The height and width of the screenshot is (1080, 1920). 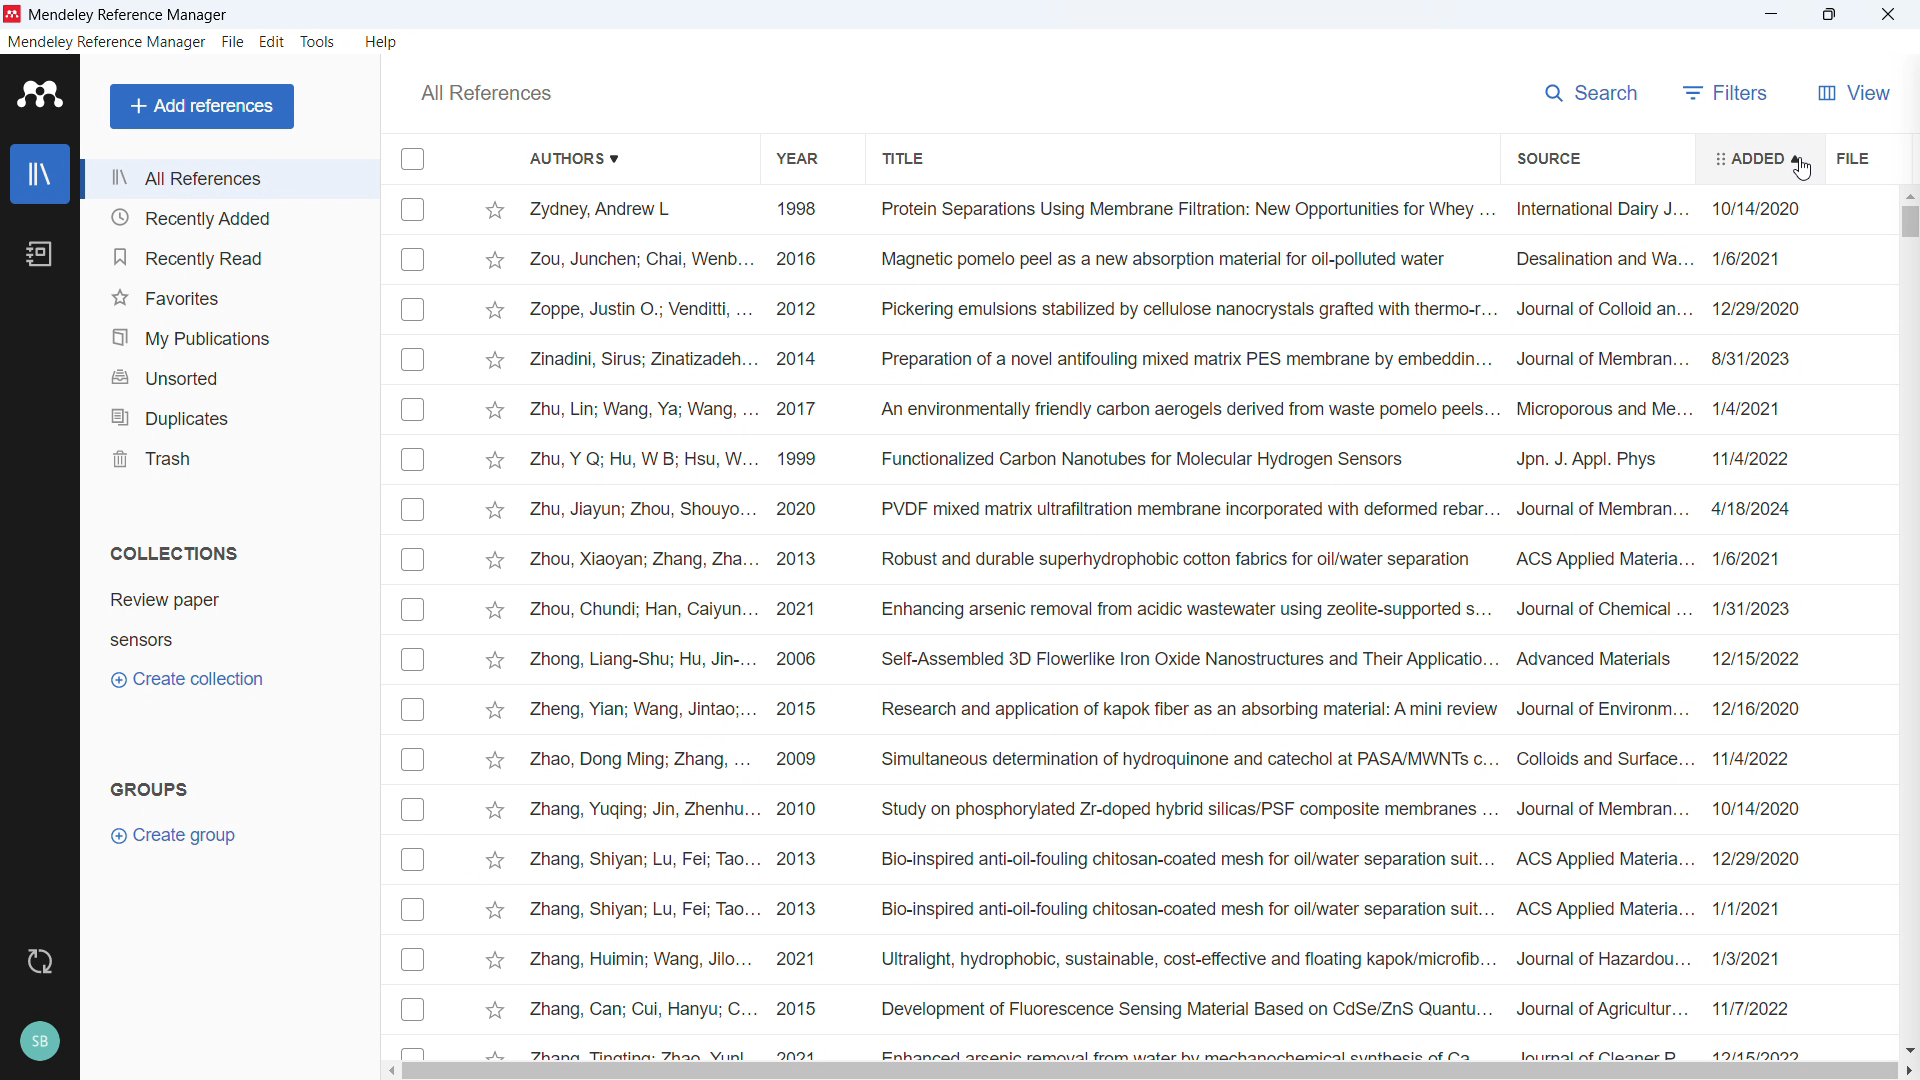 What do you see at coordinates (189, 680) in the screenshot?
I see `Create collection ` at bounding box center [189, 680].